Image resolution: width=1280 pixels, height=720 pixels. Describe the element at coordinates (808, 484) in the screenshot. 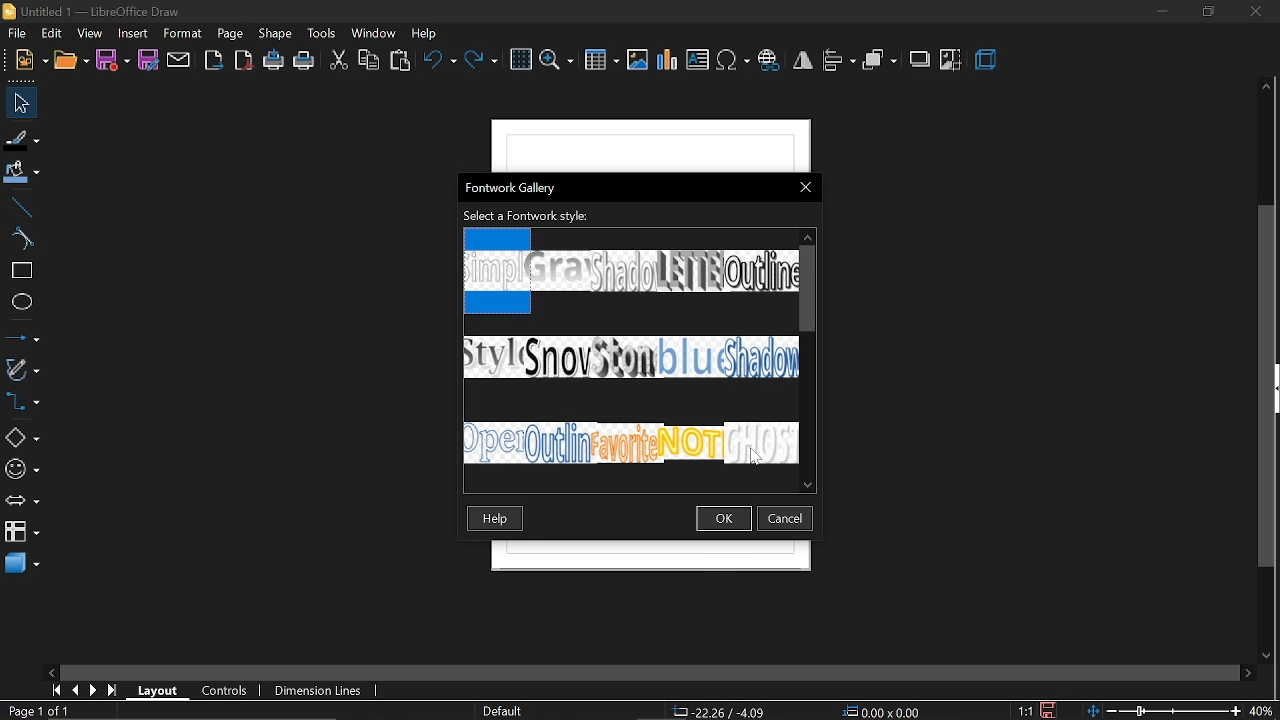

I see `move down` at that location.